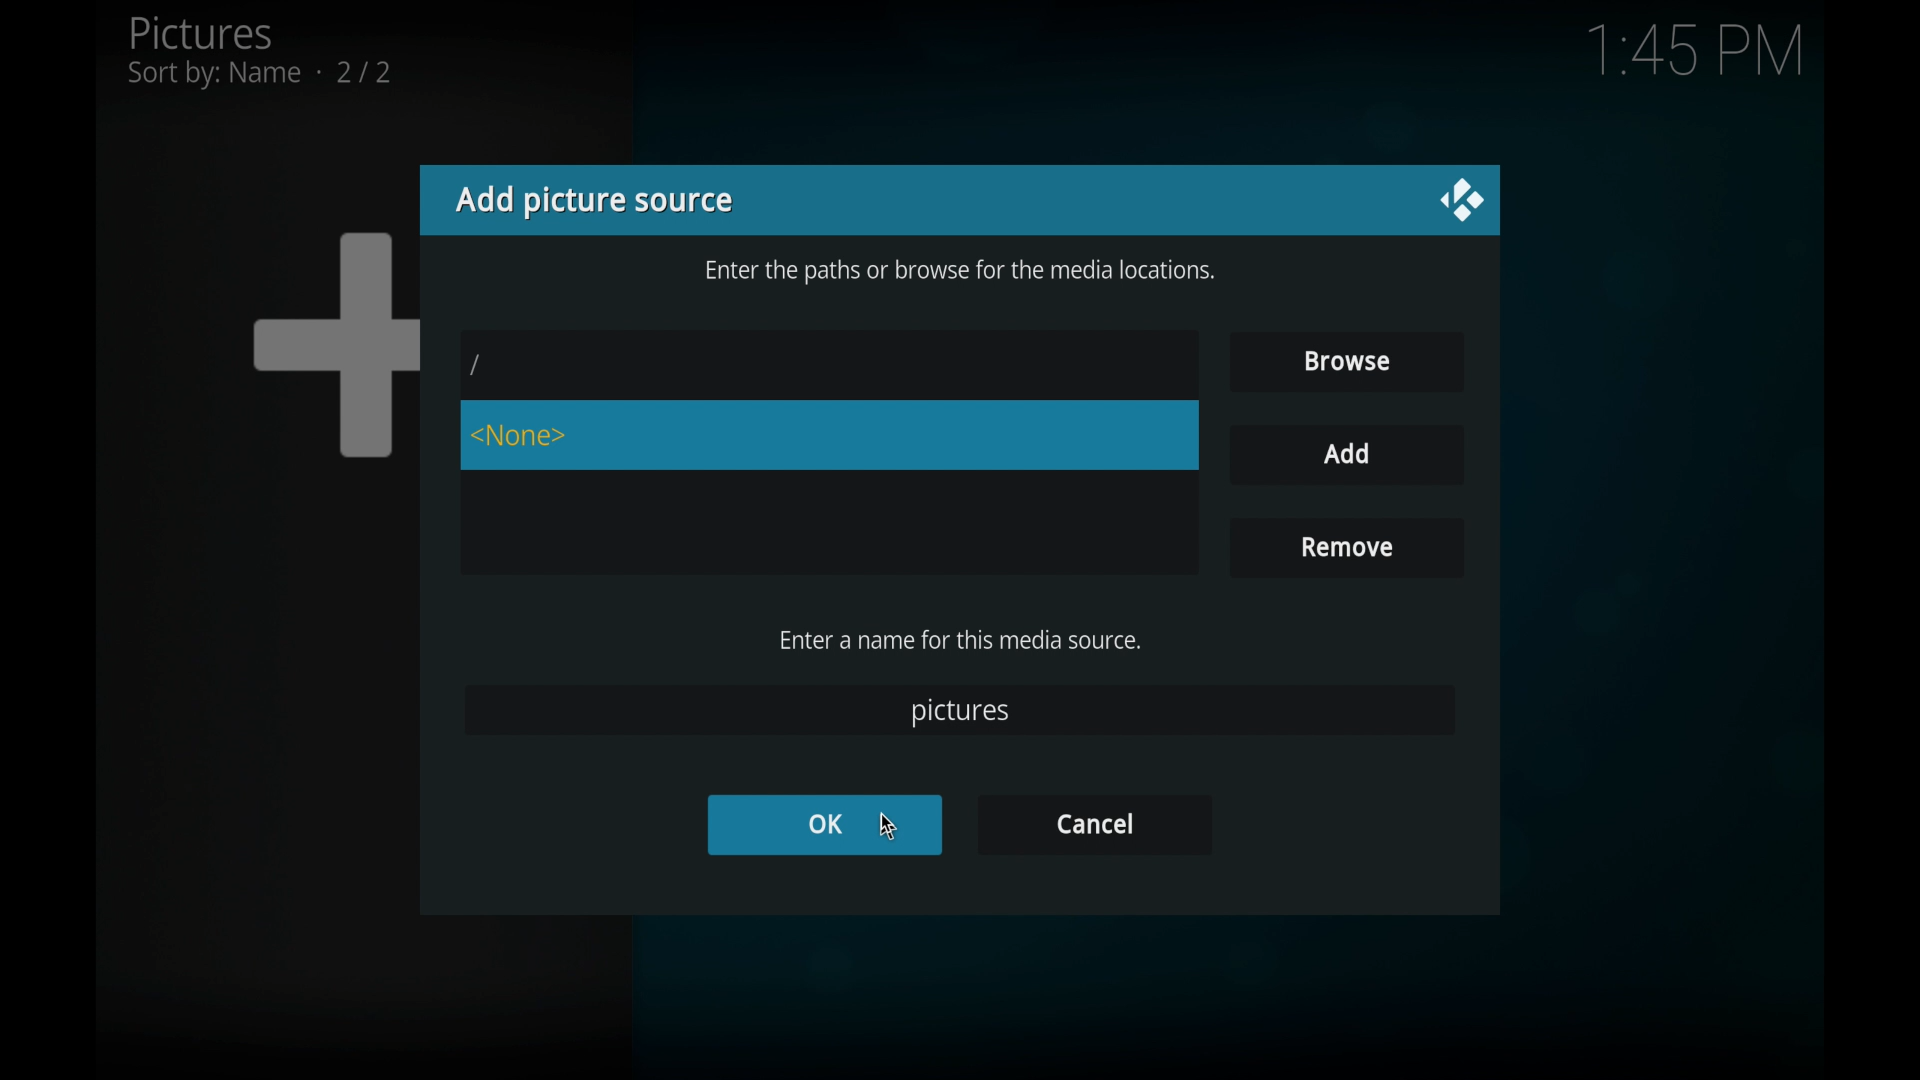 Image resolution: width=1920 pixels, height=1080 pixels. Describe the element at coordinates (888, 826) in the screenshot. I see `cursor` at that location.